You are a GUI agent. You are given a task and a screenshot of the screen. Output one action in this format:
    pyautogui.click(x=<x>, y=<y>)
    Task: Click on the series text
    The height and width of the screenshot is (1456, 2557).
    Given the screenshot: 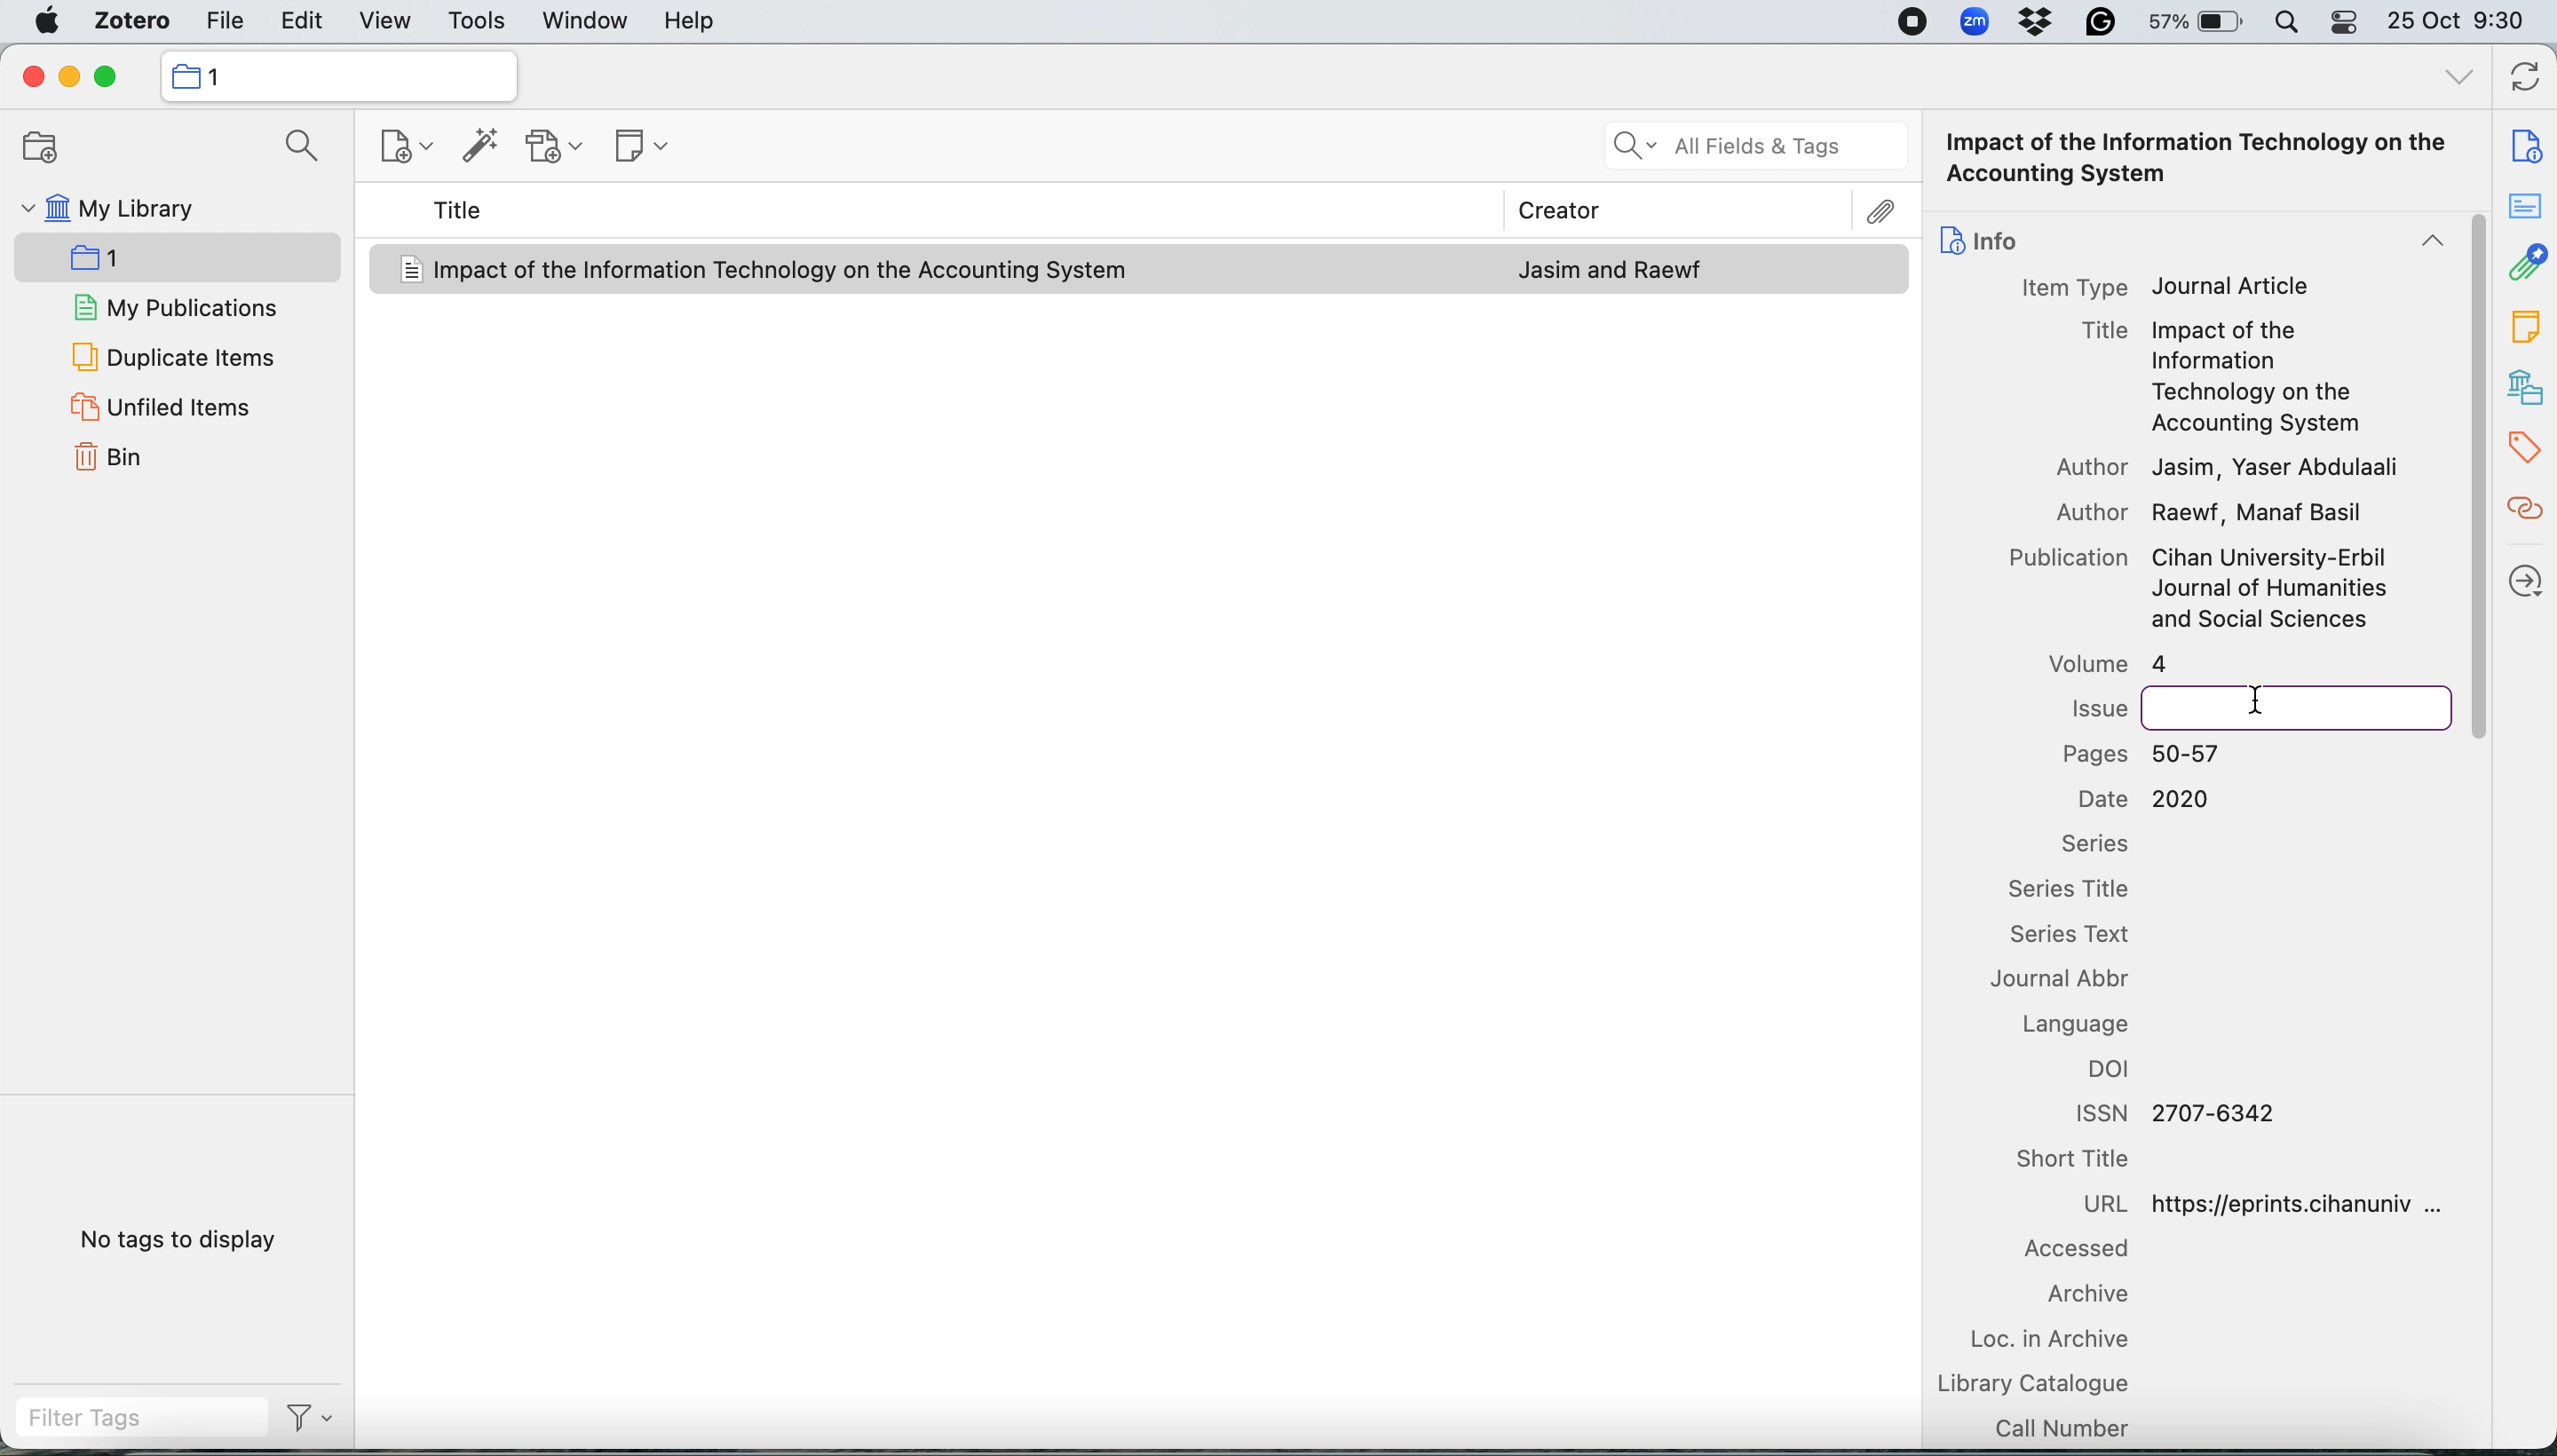 What is the action you would take?
    pyautogui.click(x=2086, y=937)
    